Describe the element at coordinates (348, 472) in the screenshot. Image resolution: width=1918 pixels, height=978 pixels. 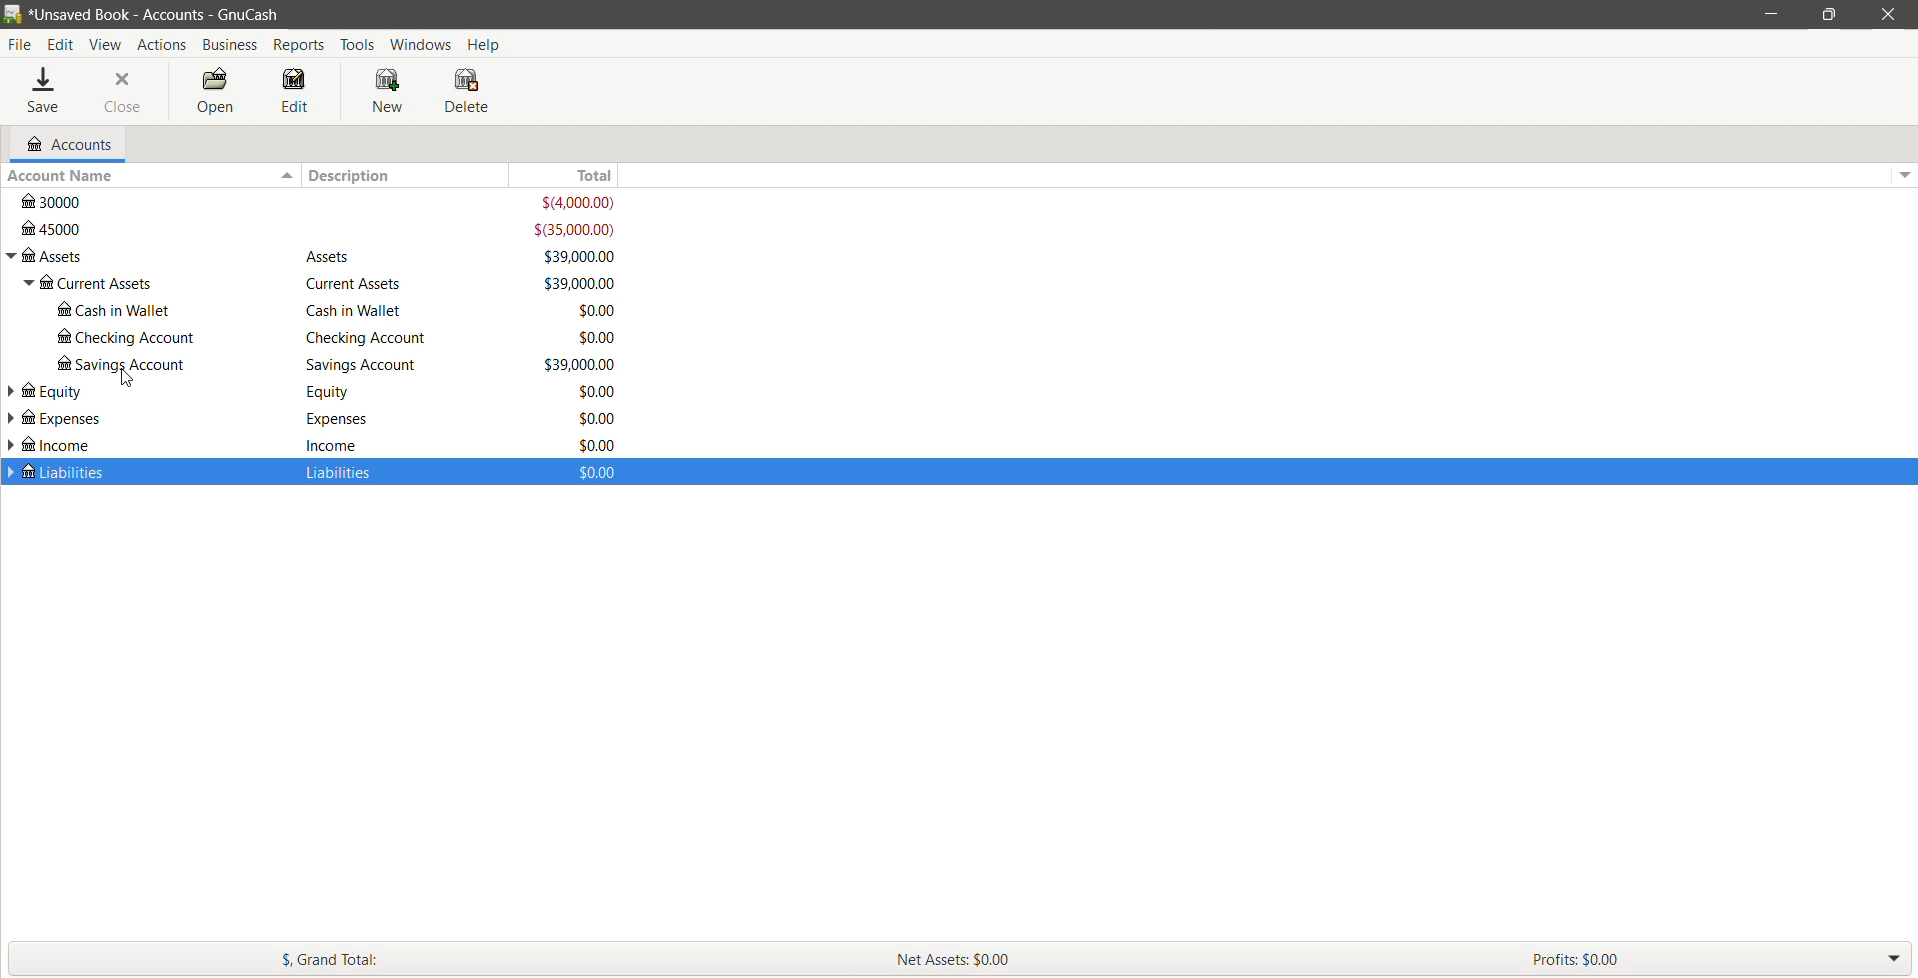
I see `Liabilities` at that location.